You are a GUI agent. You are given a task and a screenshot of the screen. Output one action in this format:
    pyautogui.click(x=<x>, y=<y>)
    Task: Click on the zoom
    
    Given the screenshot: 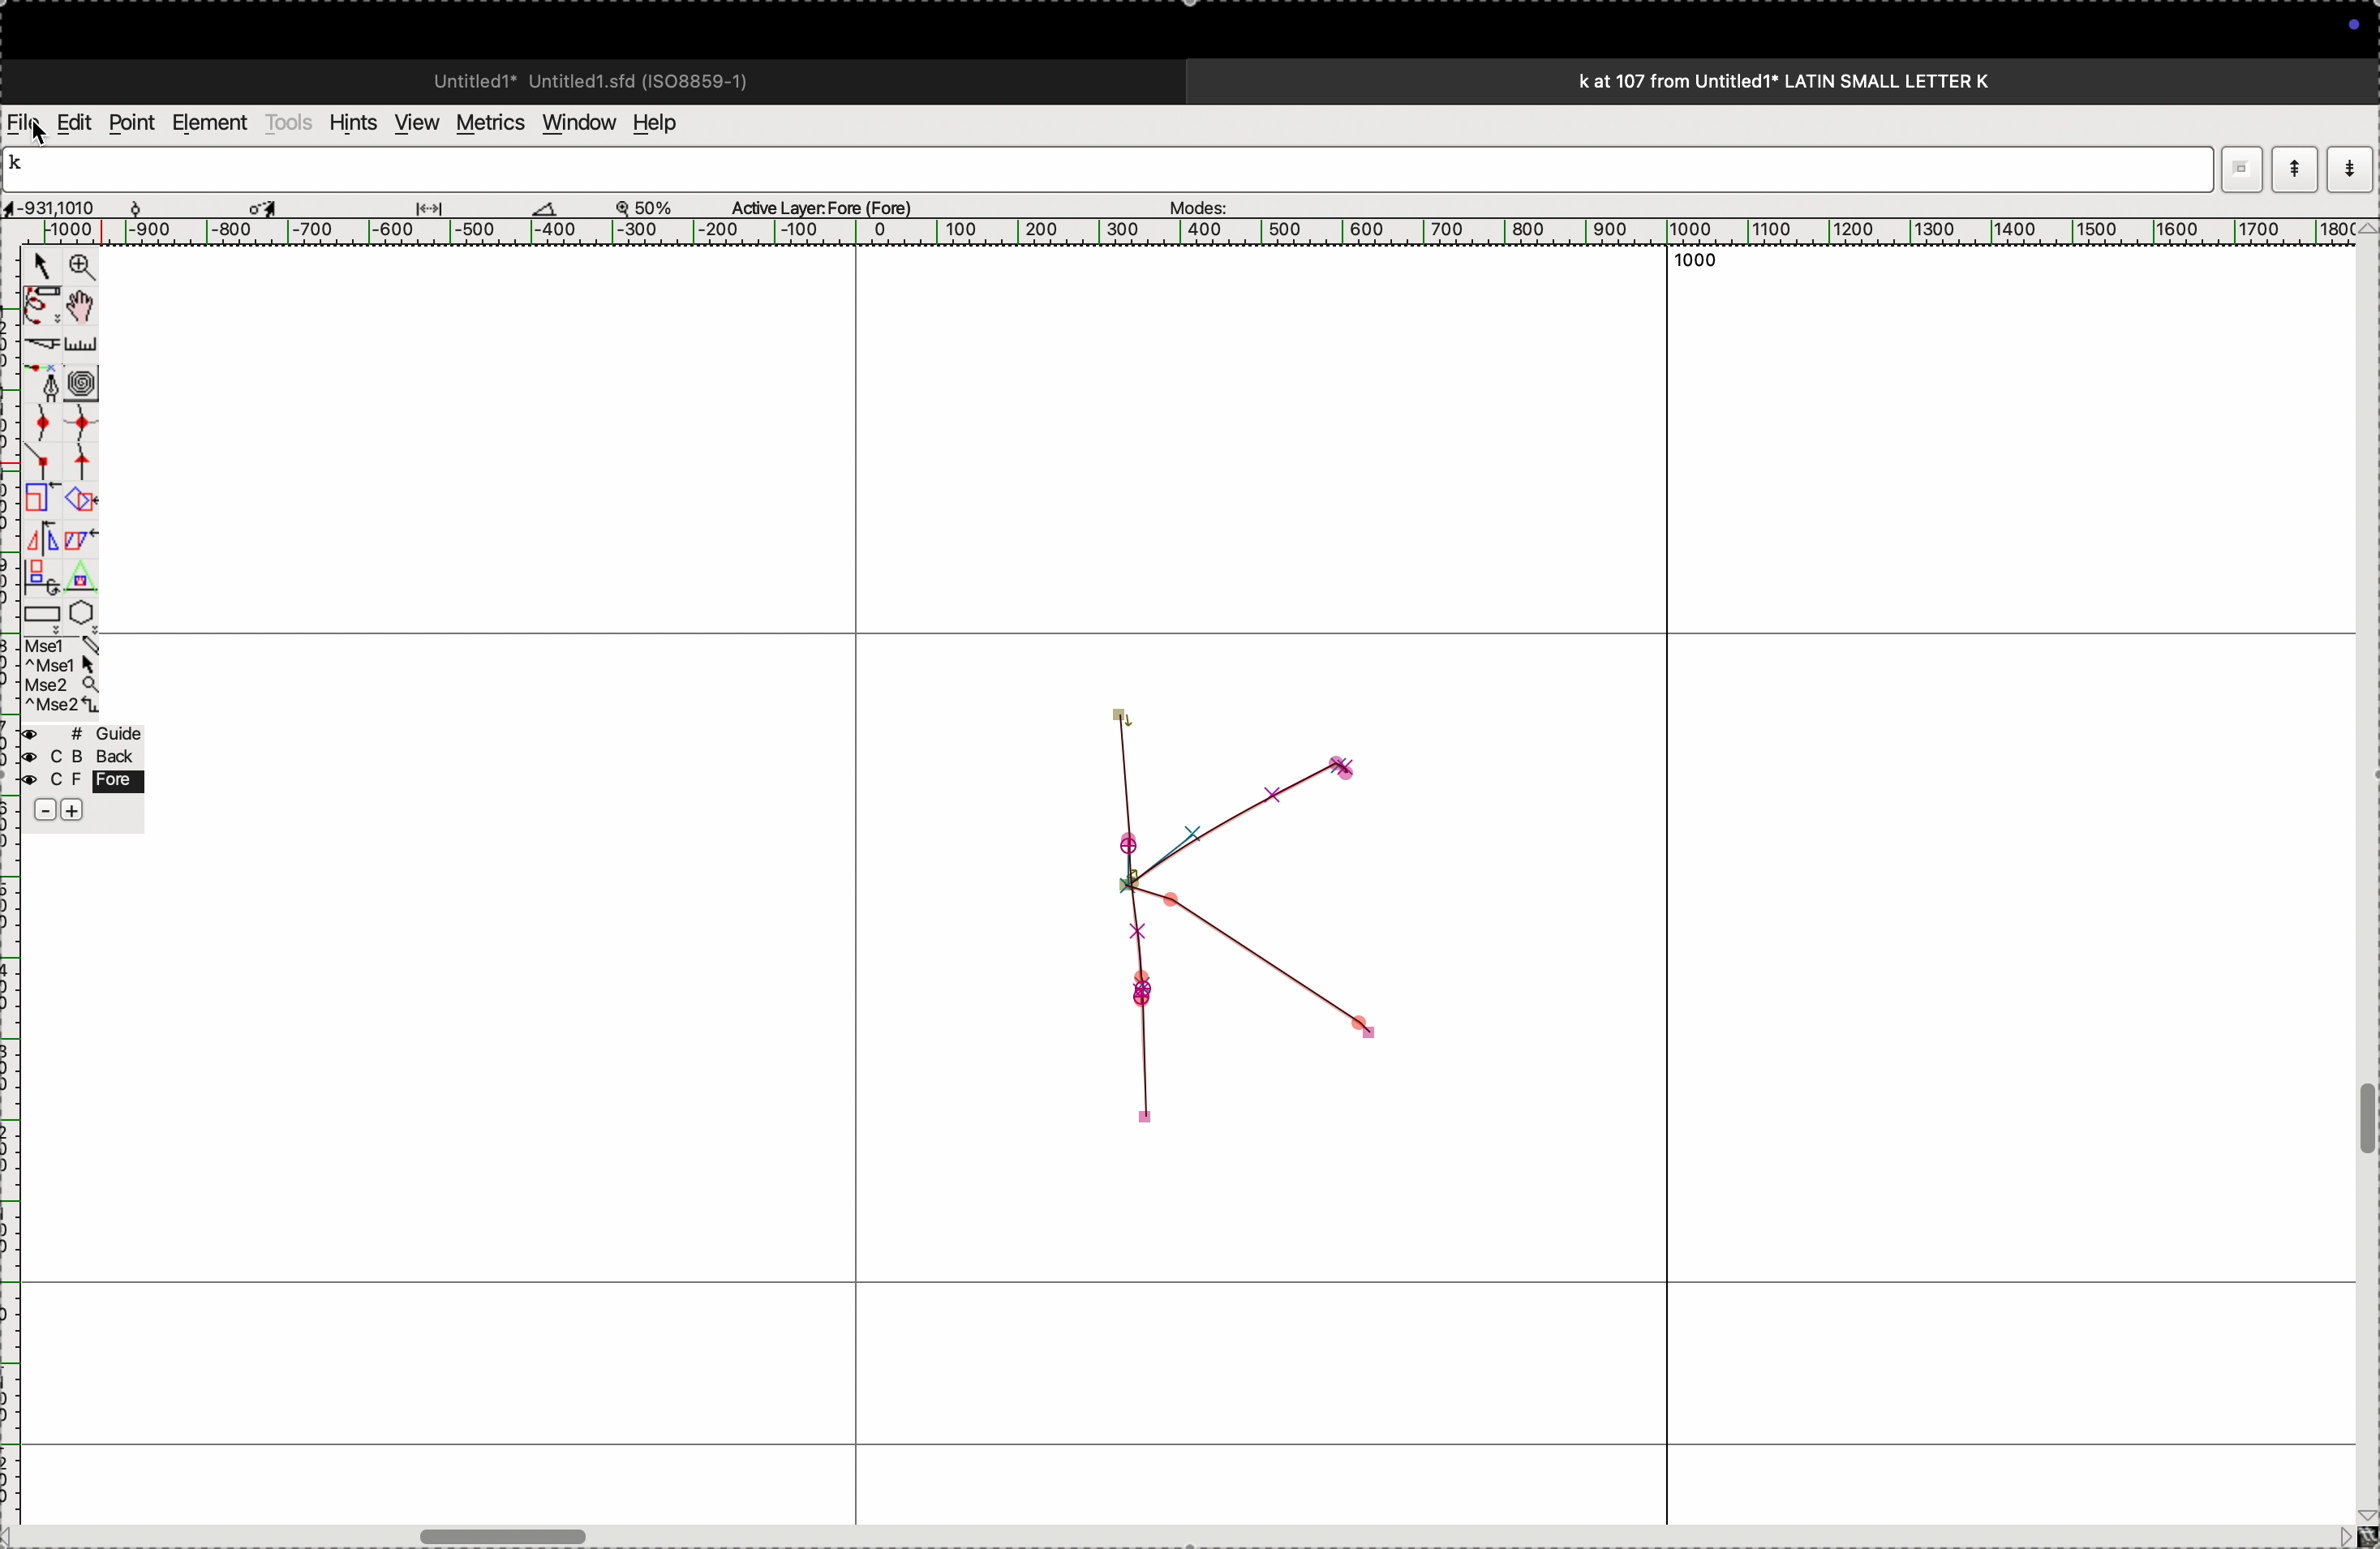 What is the action you would take?
    pyautogui.click(x=654, y=206)
    